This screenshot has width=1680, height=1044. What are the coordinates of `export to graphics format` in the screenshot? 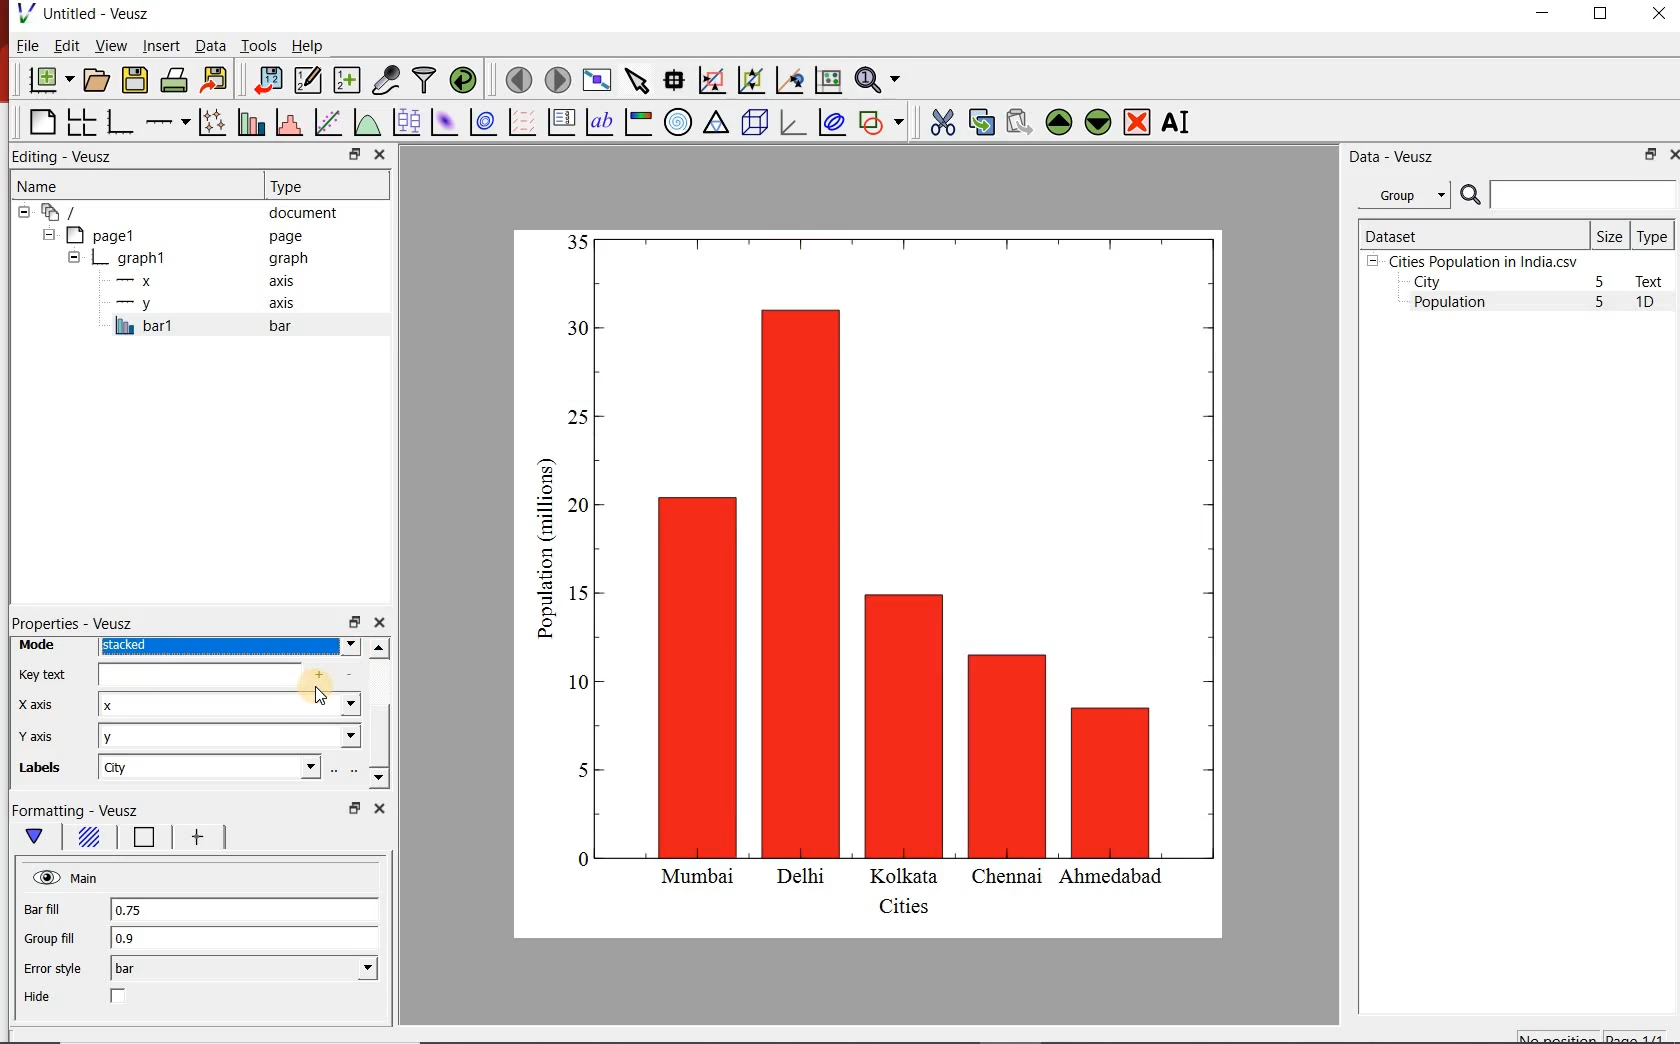 It's located at (215, 81).